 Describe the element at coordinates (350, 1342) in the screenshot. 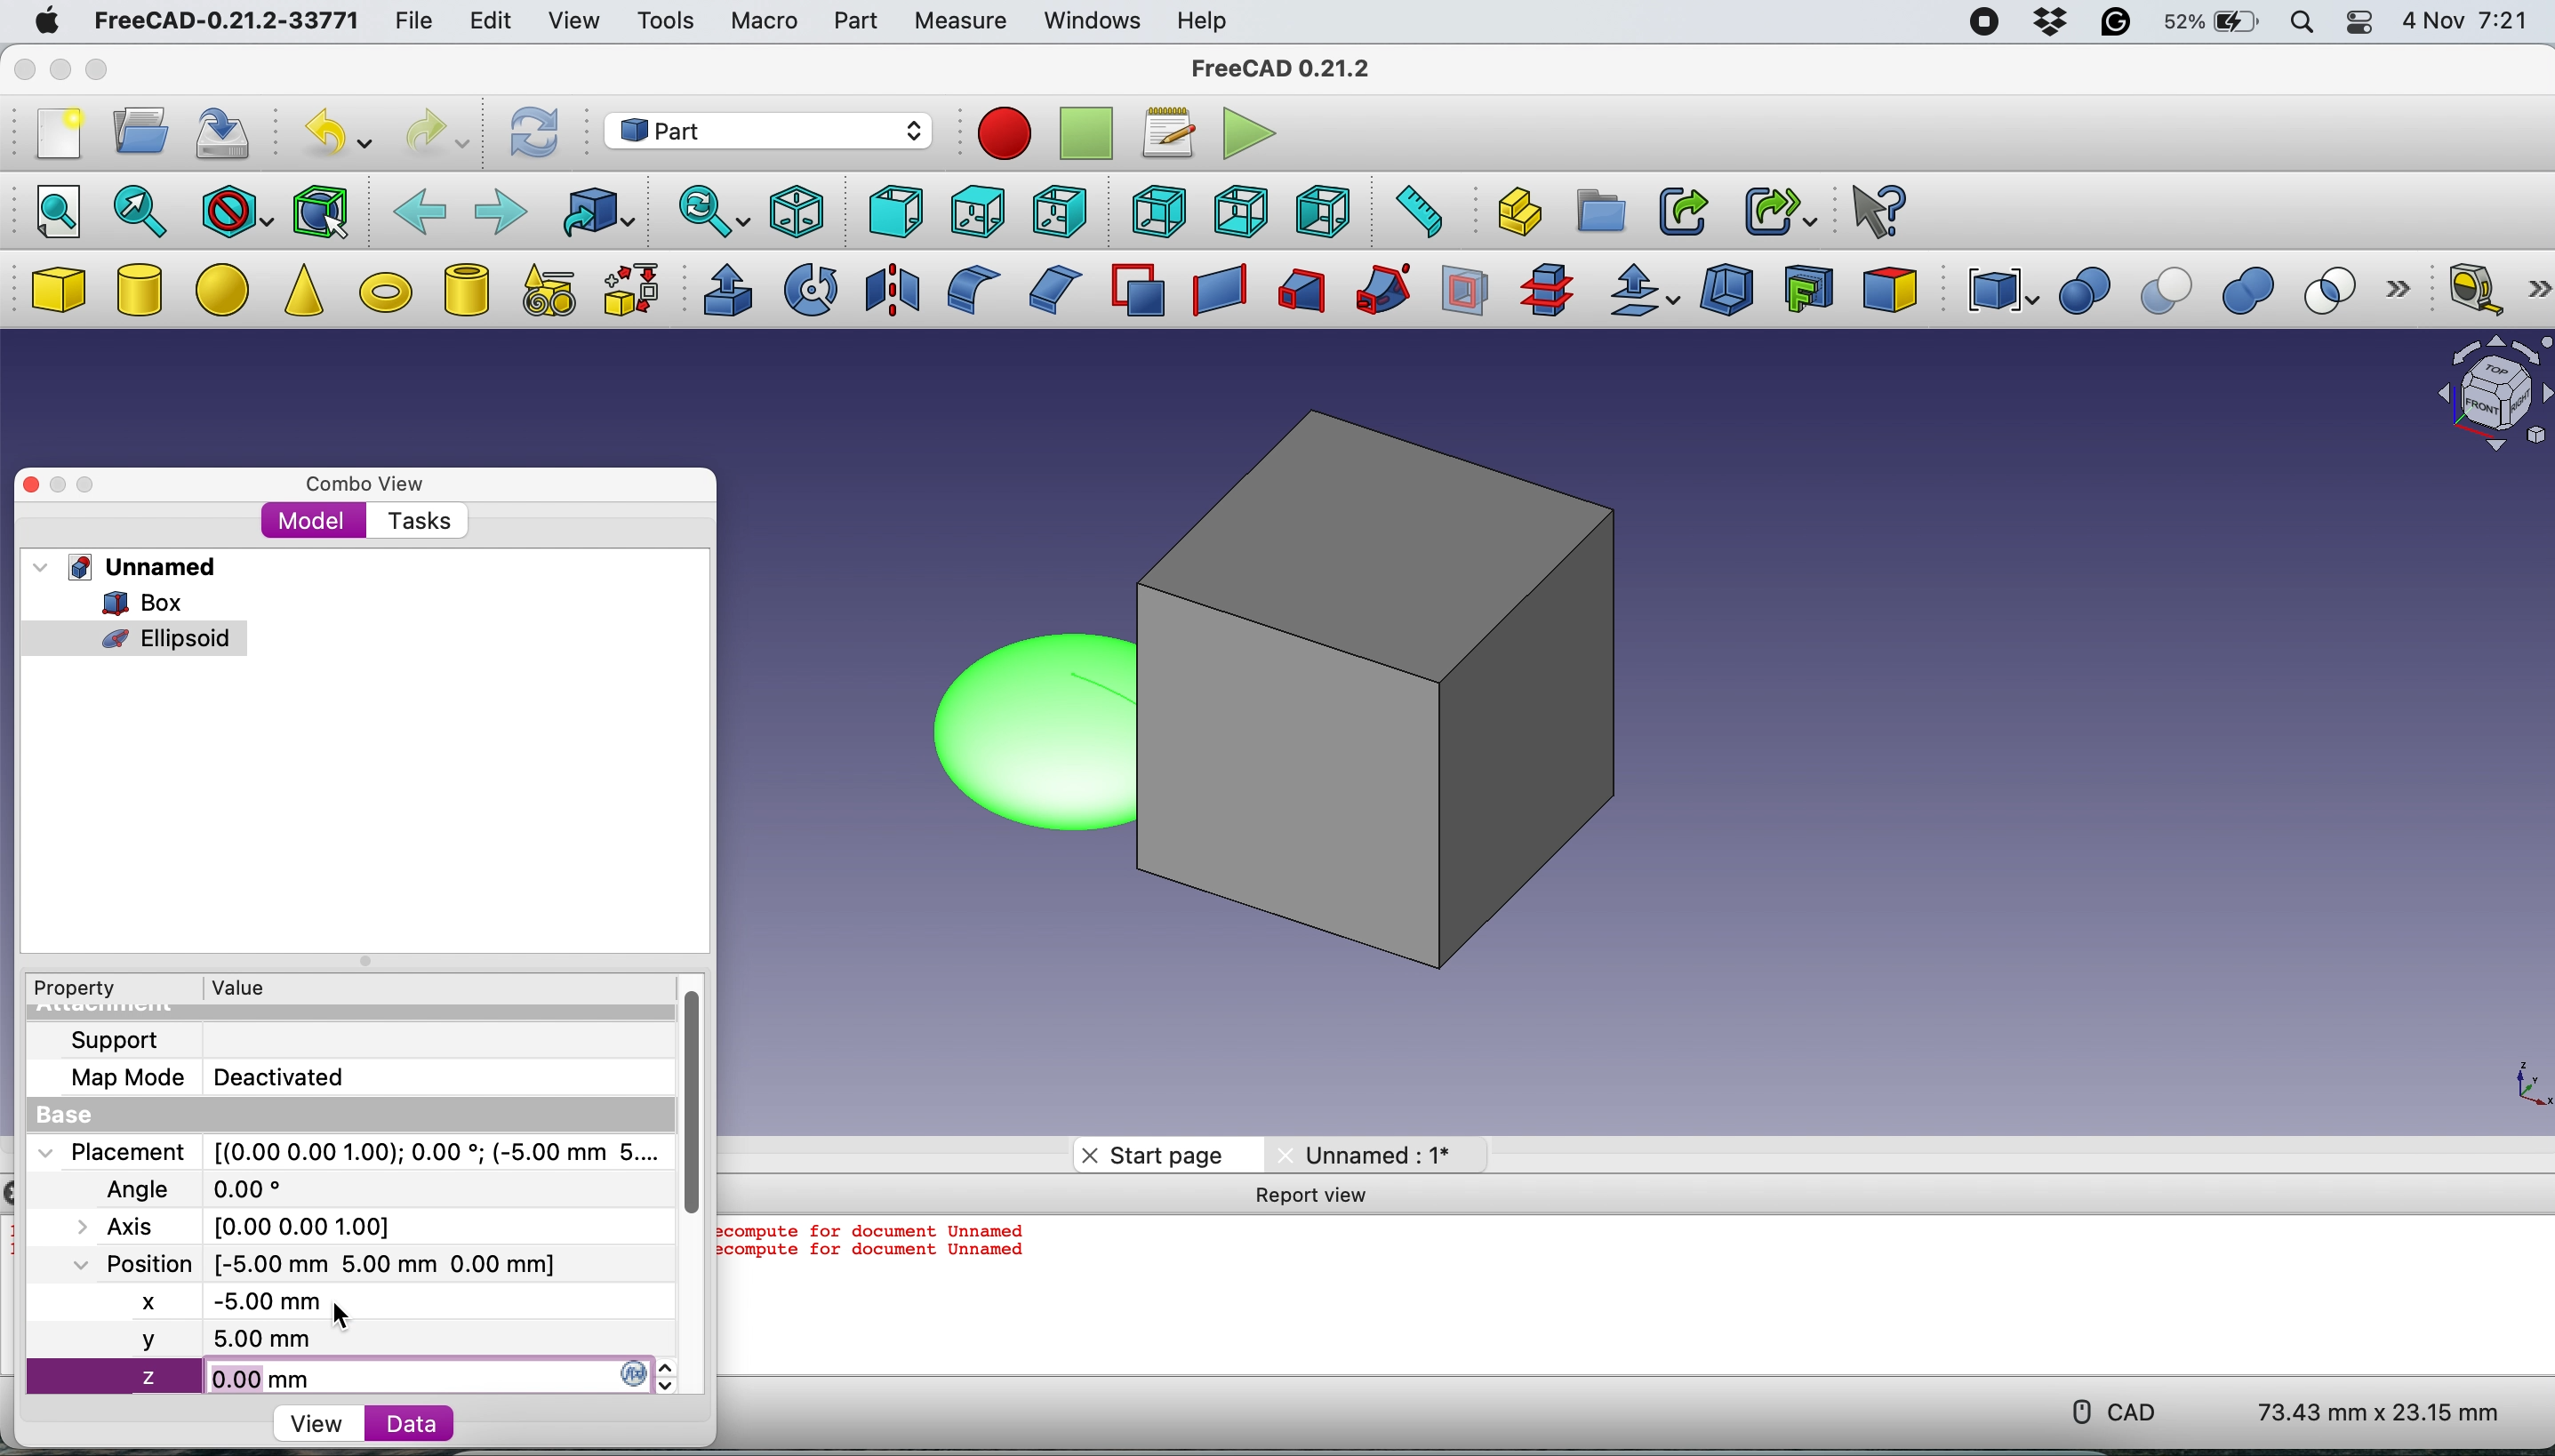

I see `y 5.00 mm` at that location.